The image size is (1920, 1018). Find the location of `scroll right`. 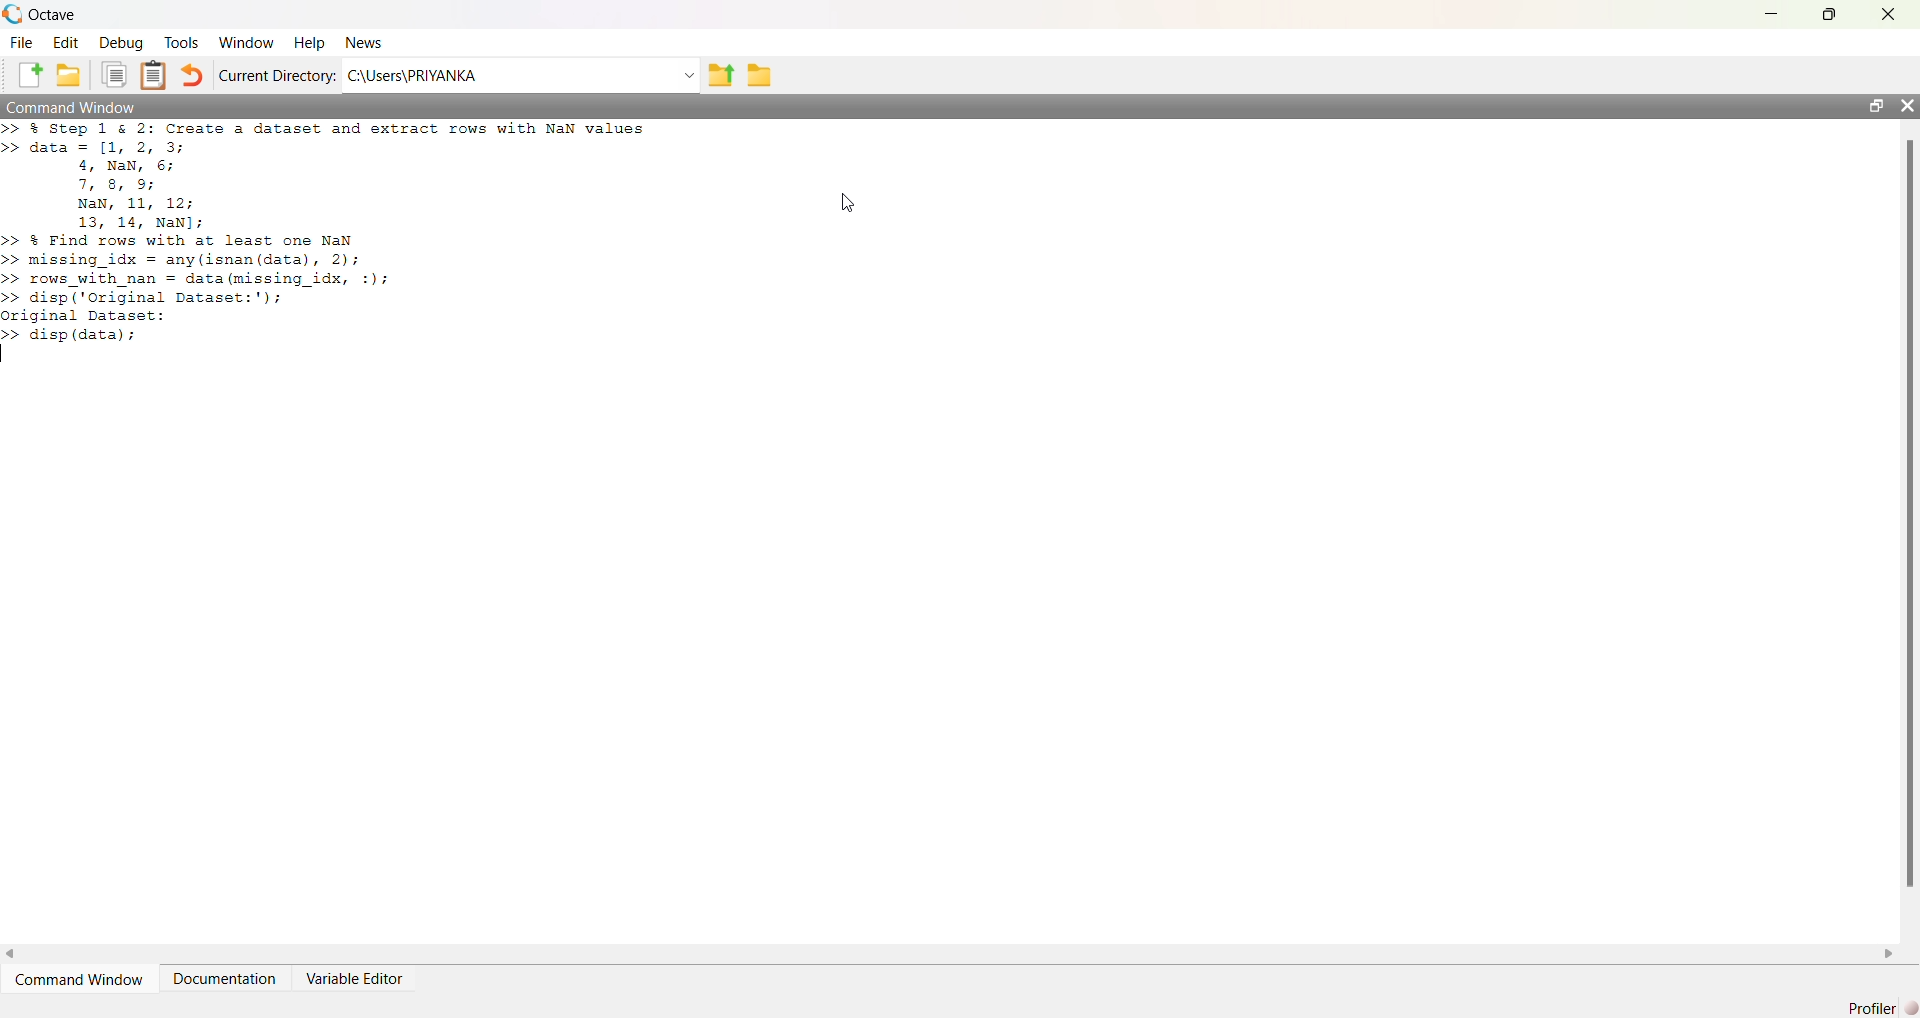

scroll right is located at coordinates (1889, 955).